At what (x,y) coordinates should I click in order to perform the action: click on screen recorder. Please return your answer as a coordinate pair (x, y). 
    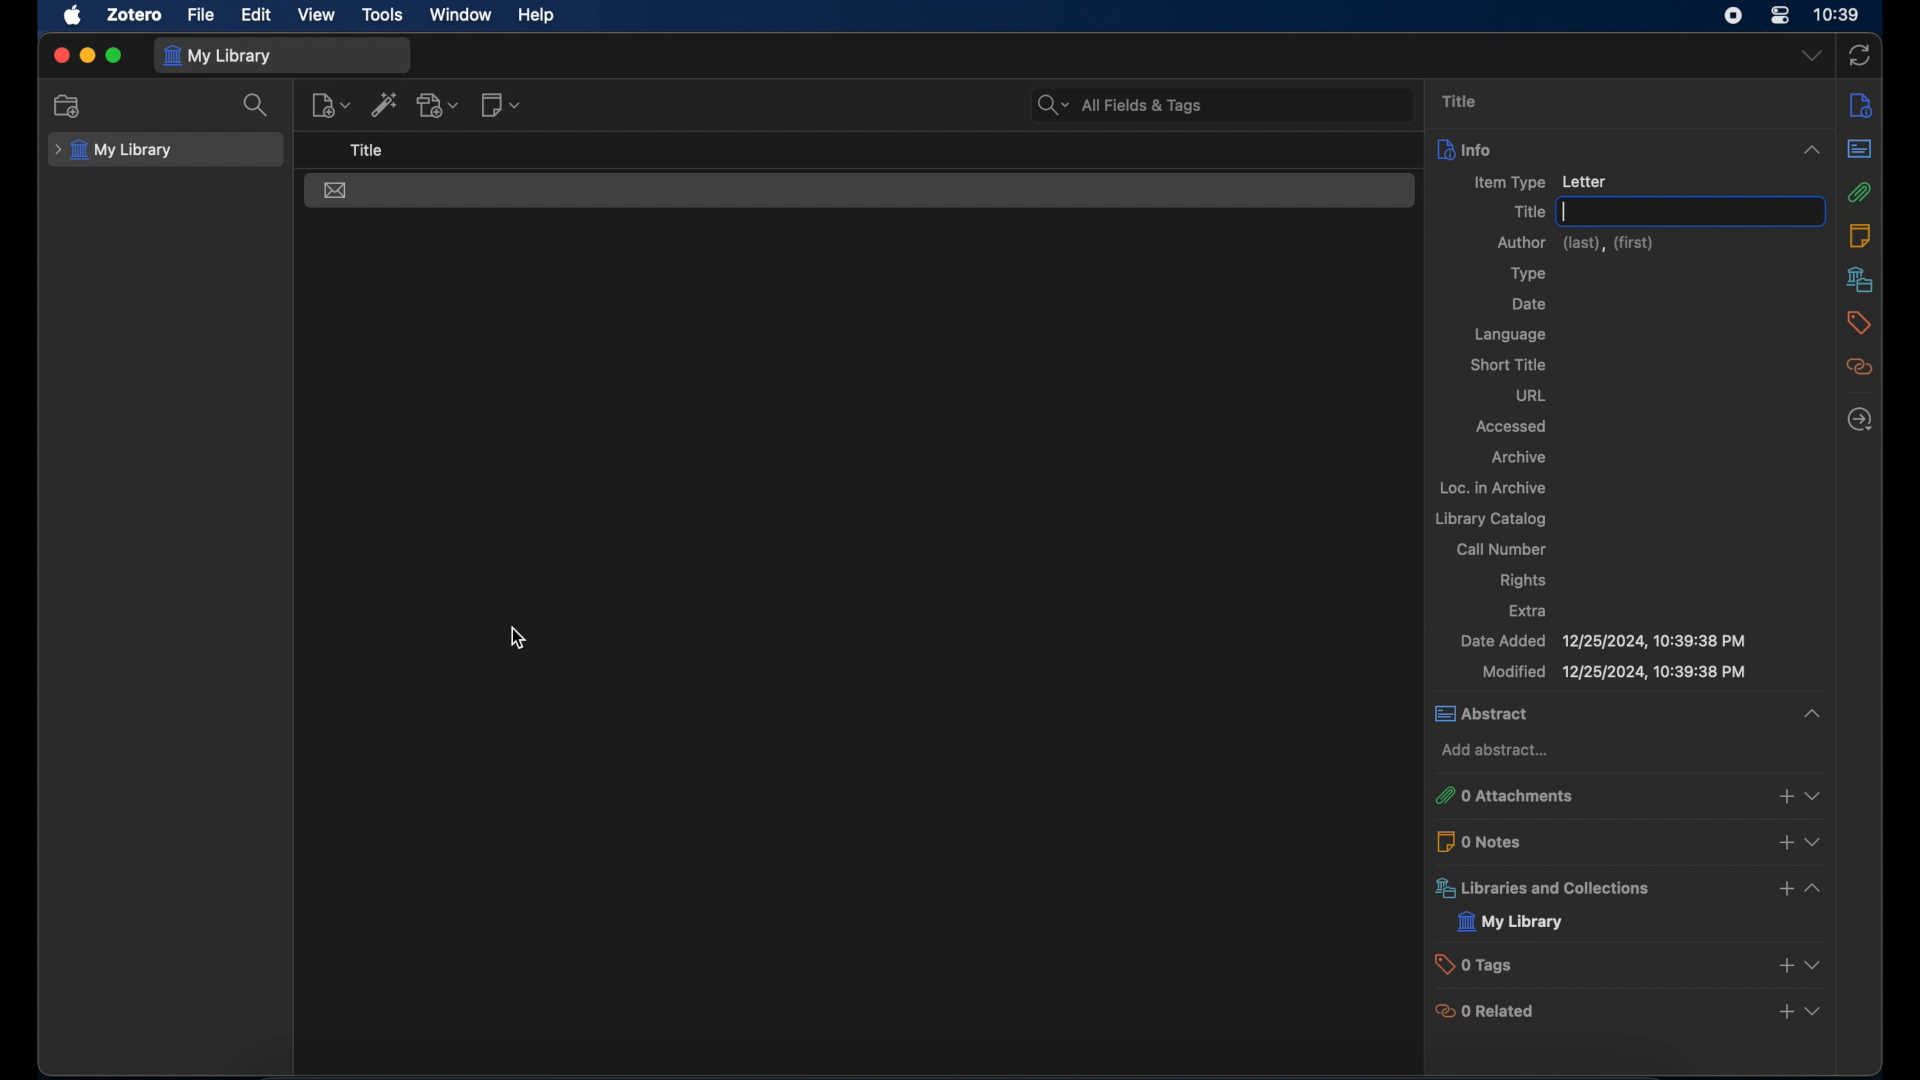
    Looking at the image, I should click on (1733, 16).